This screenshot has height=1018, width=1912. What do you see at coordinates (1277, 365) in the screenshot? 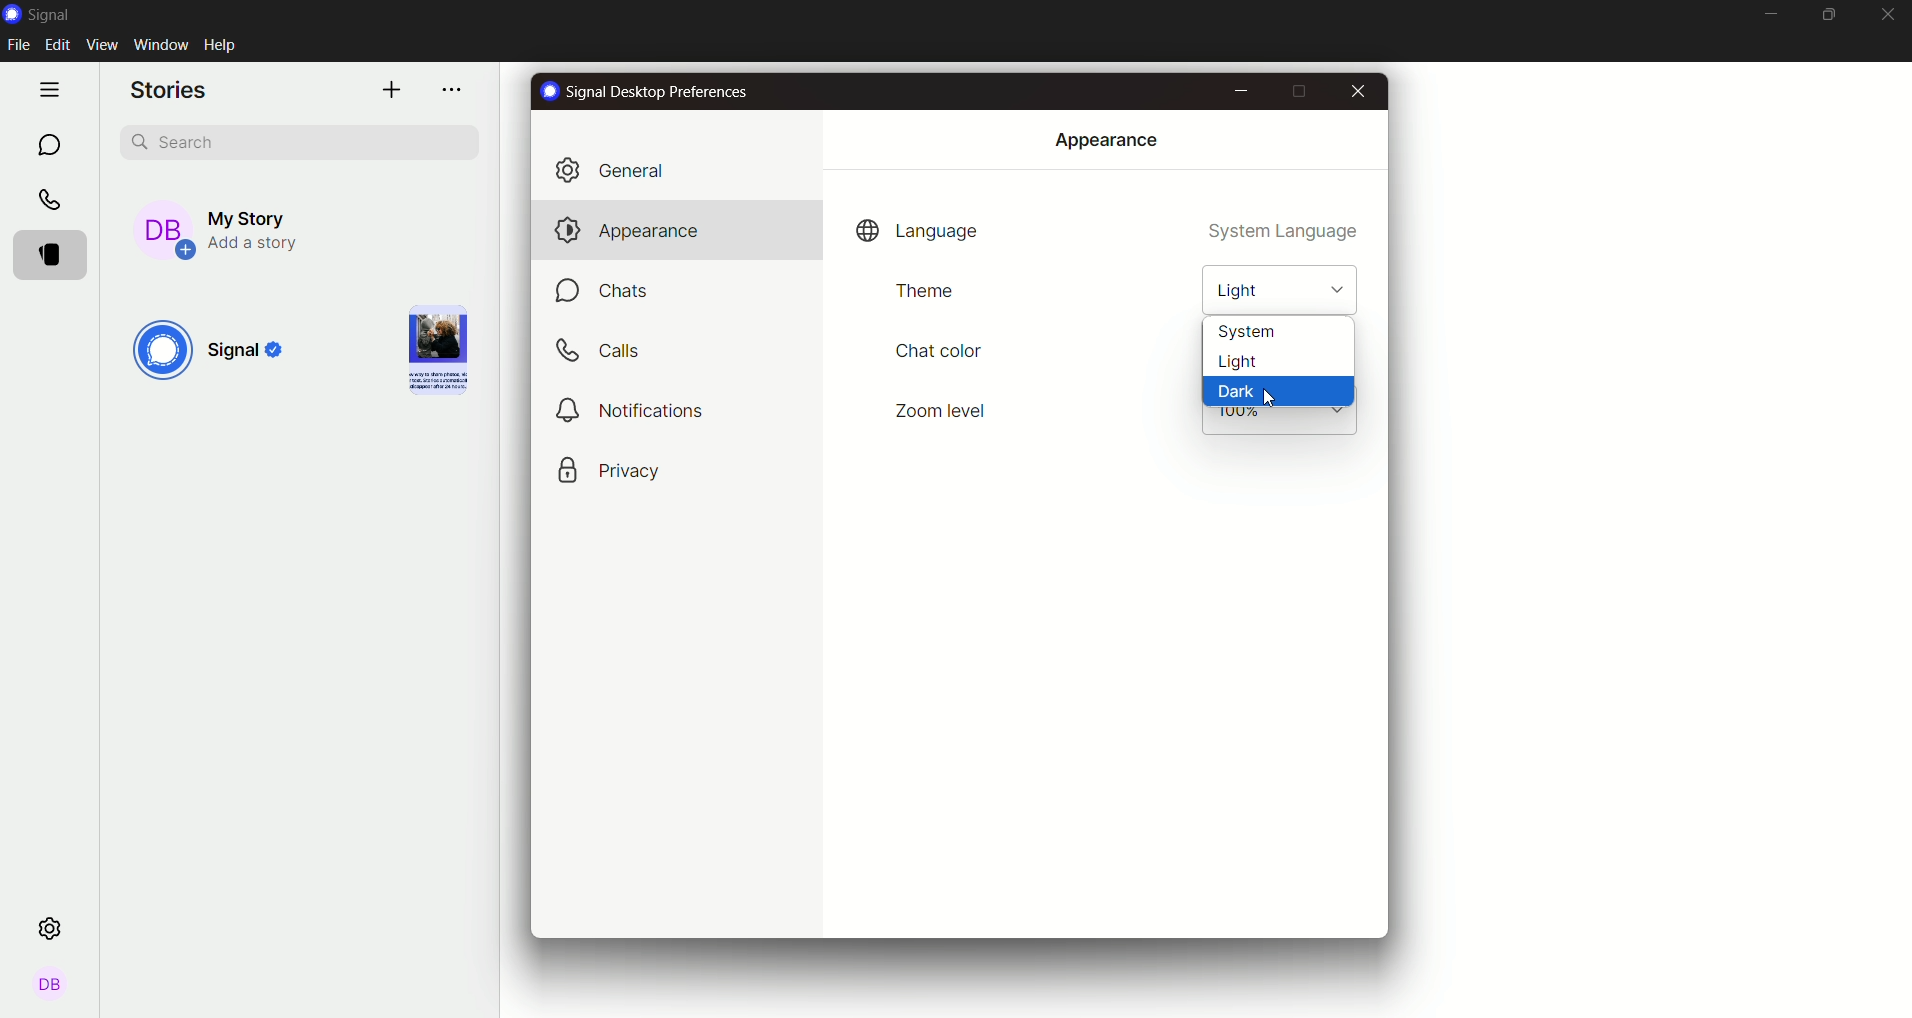
I see `light ` at bounding box center [1277, 365].